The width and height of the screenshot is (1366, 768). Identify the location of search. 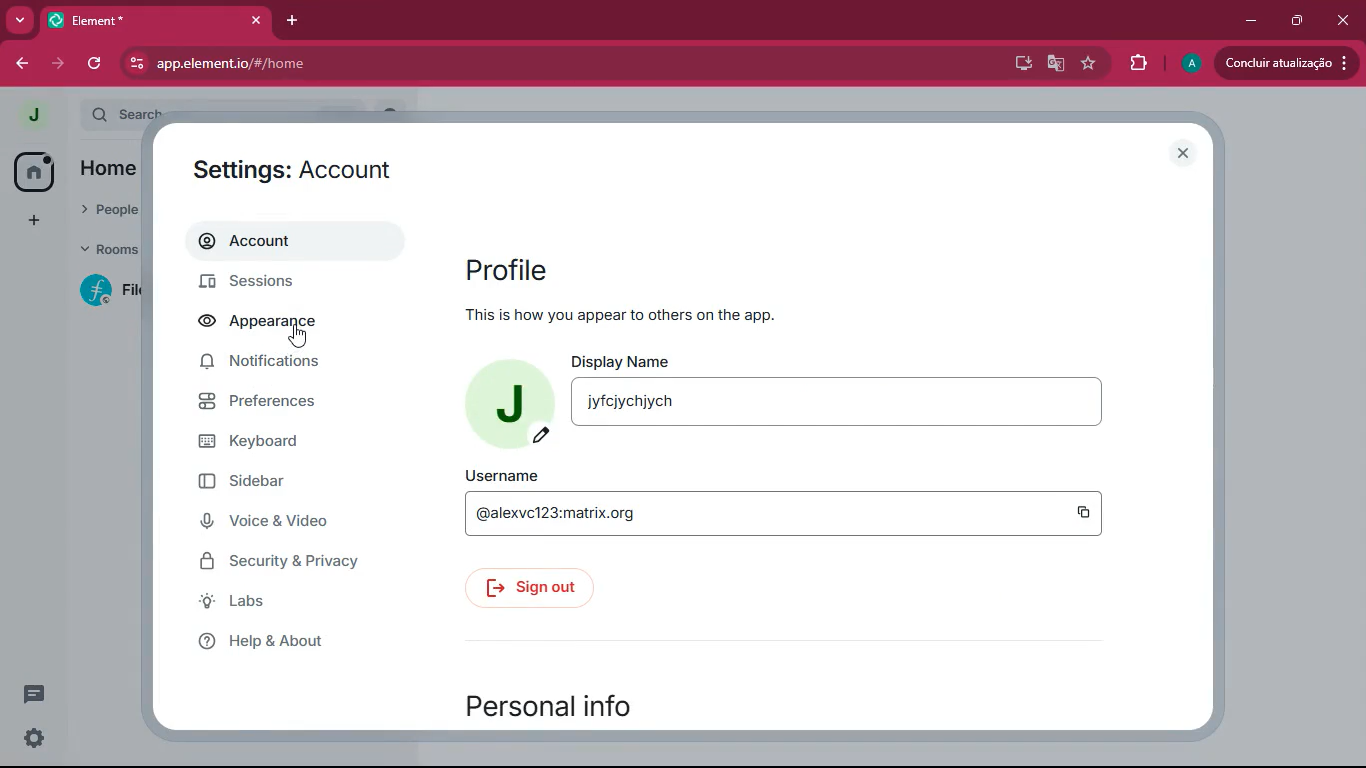
(125, 114).